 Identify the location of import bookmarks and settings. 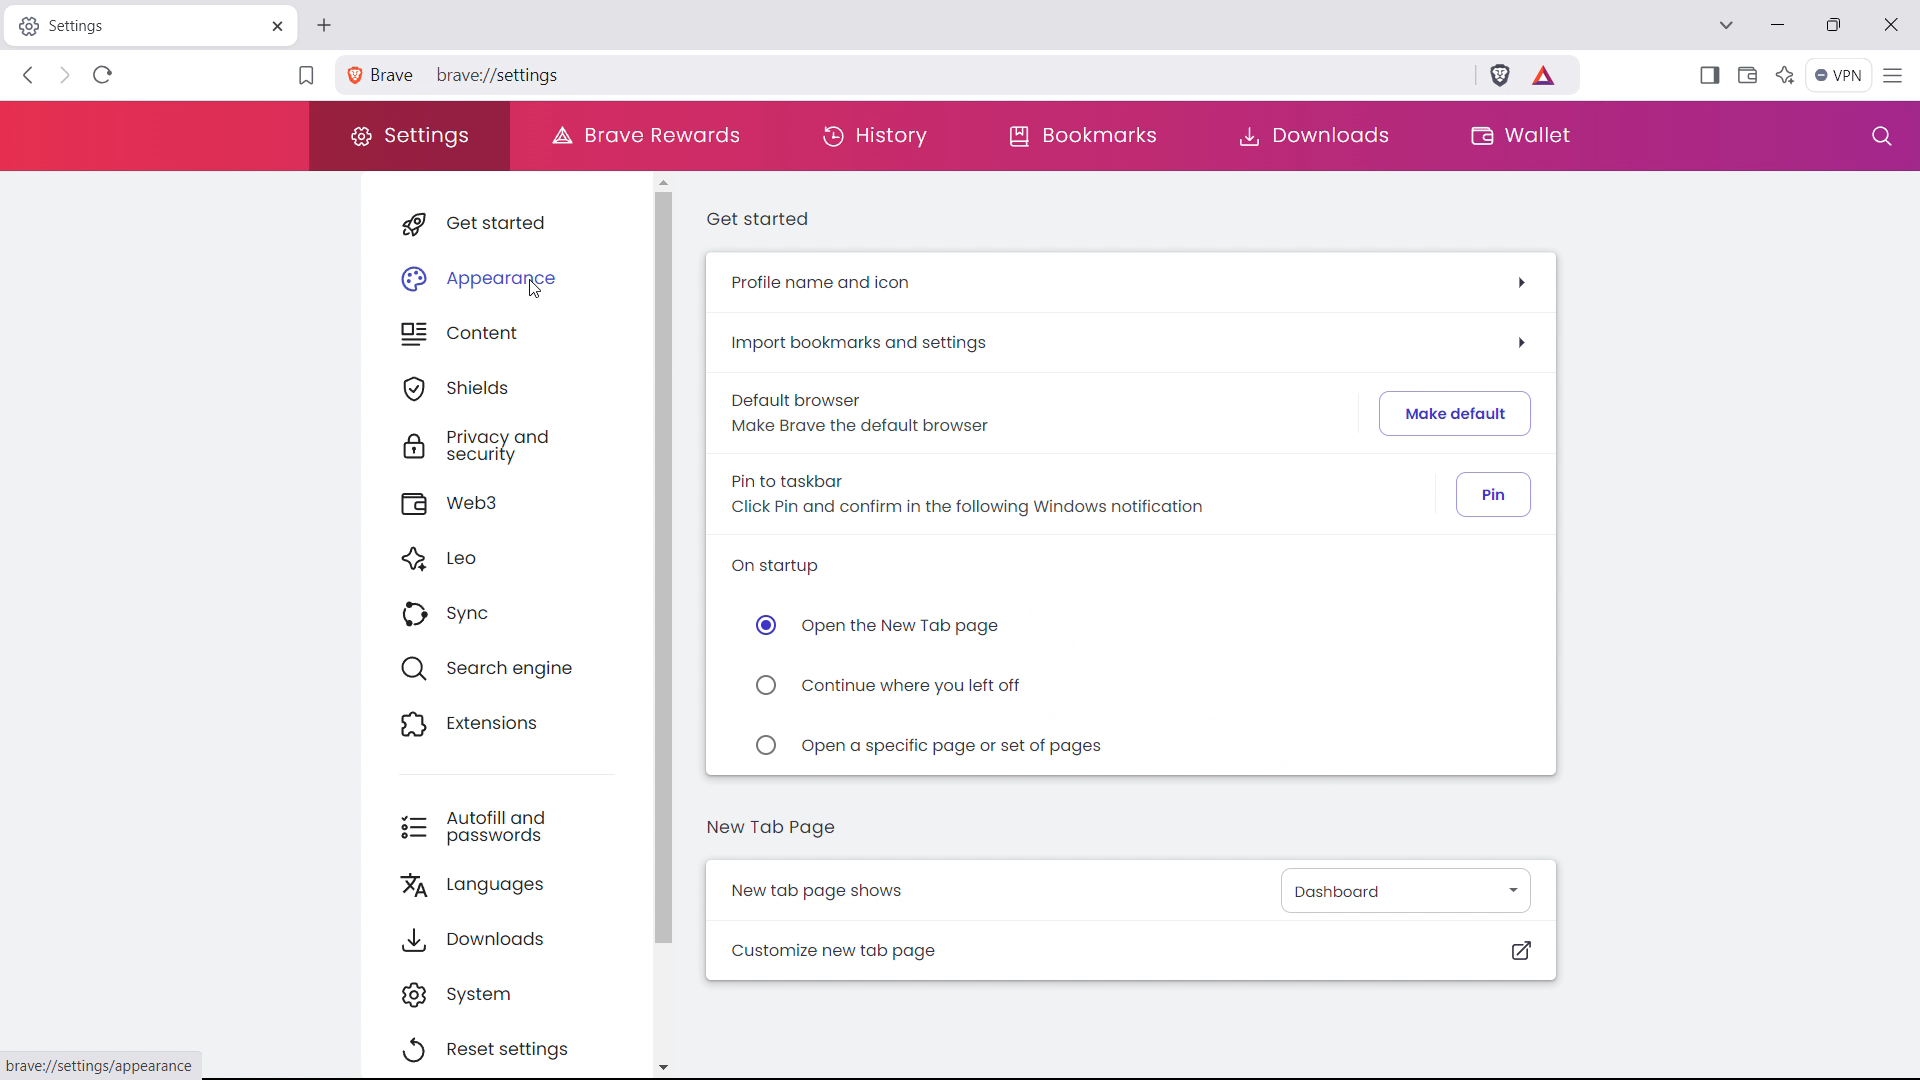
(1128, 343).